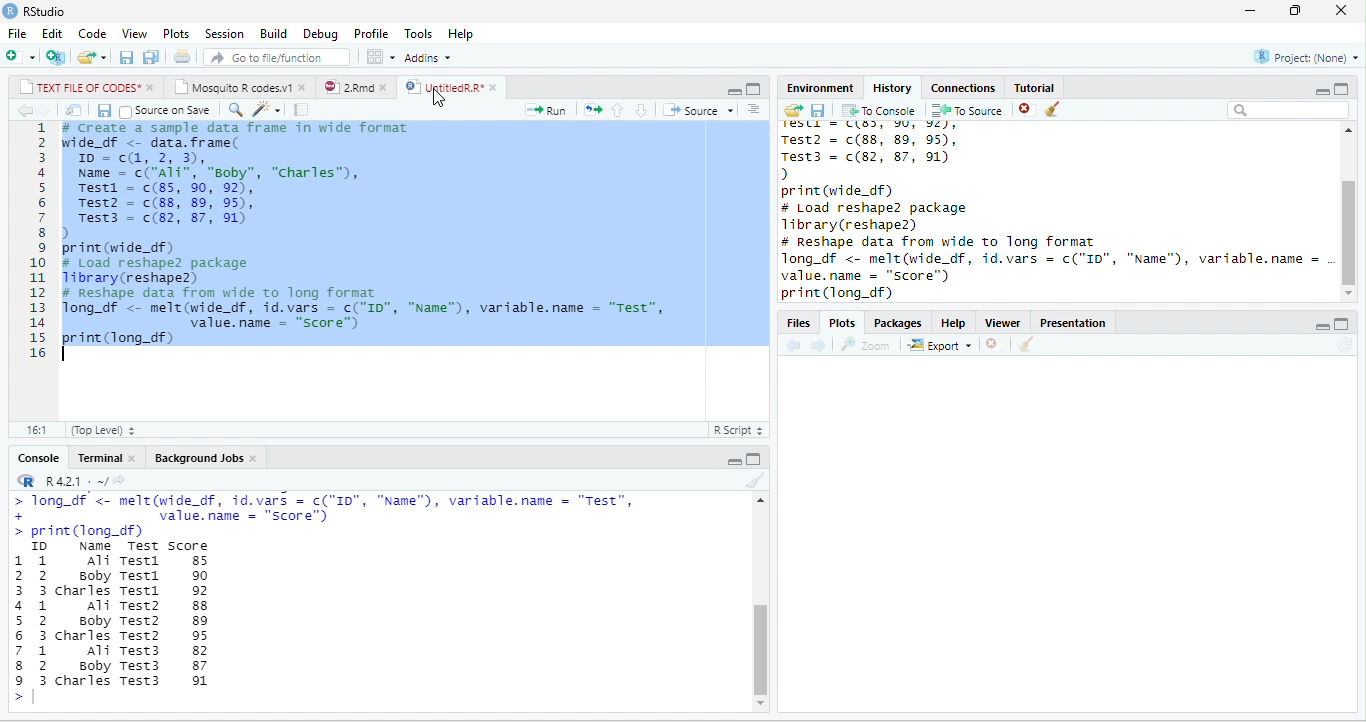 The image size is (1366, 722). Describe the element at coordinates (761, 704) in the screenshot. I see `scroll down` at that location.